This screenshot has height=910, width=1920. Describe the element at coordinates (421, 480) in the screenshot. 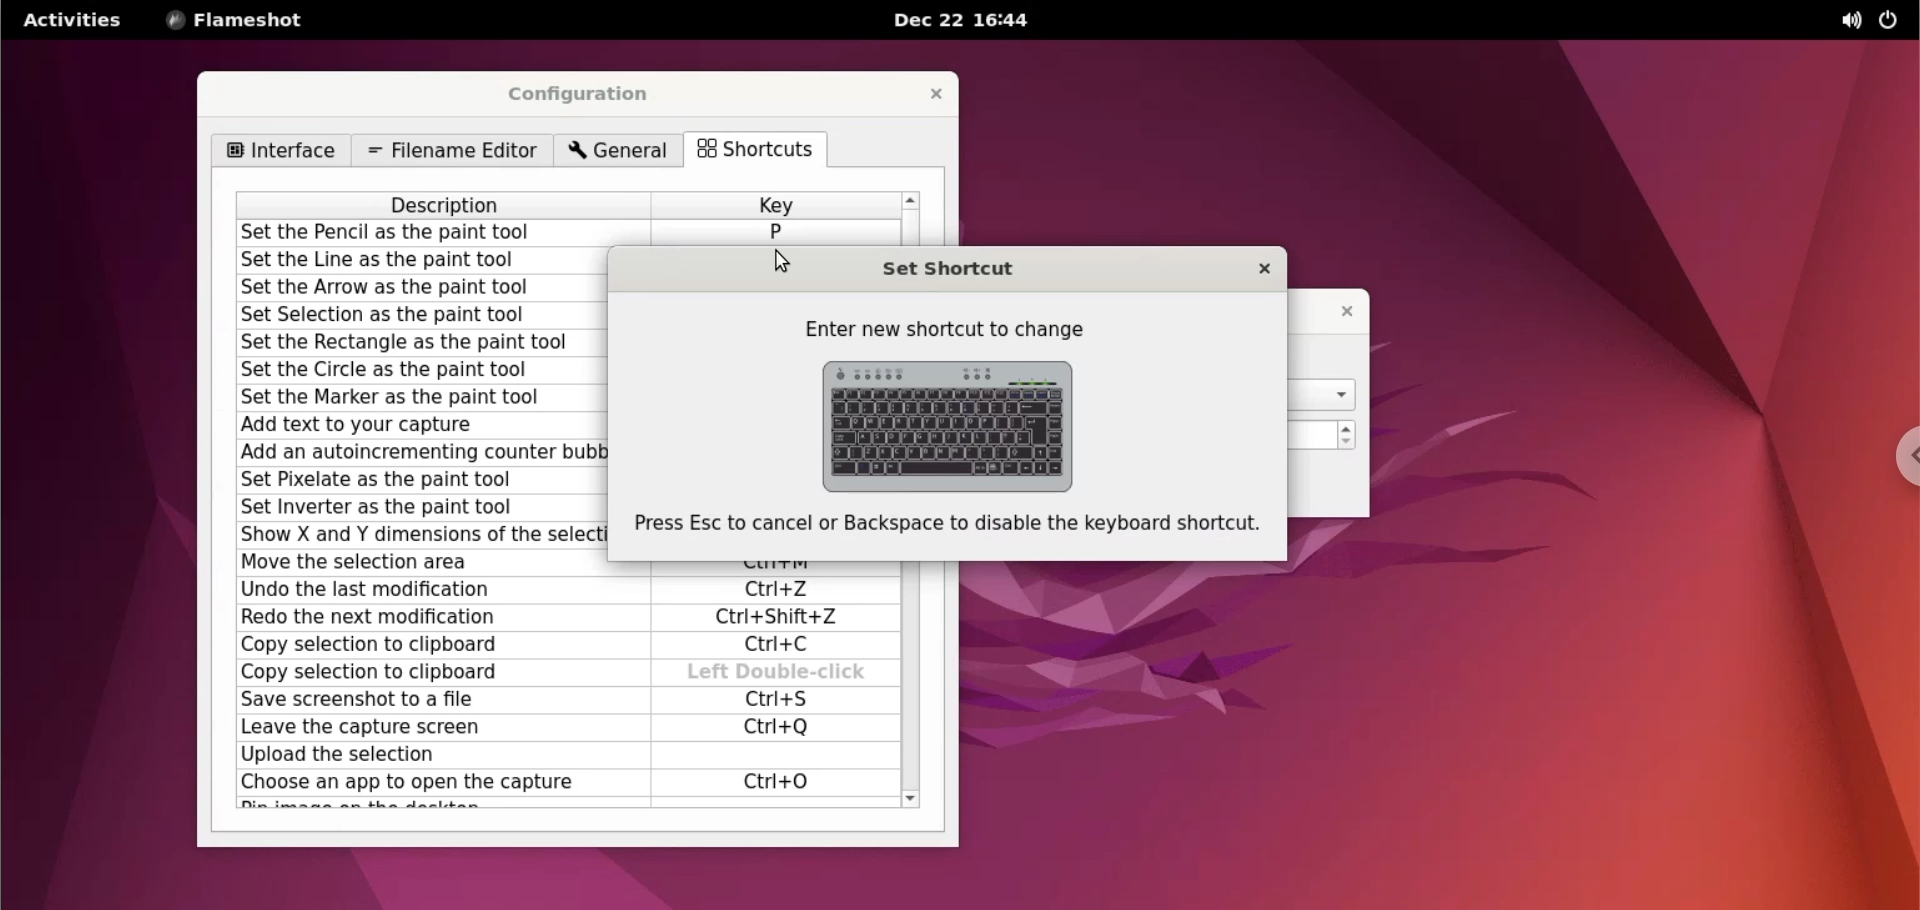

I see `set pixelate as the paint tool` at that location.